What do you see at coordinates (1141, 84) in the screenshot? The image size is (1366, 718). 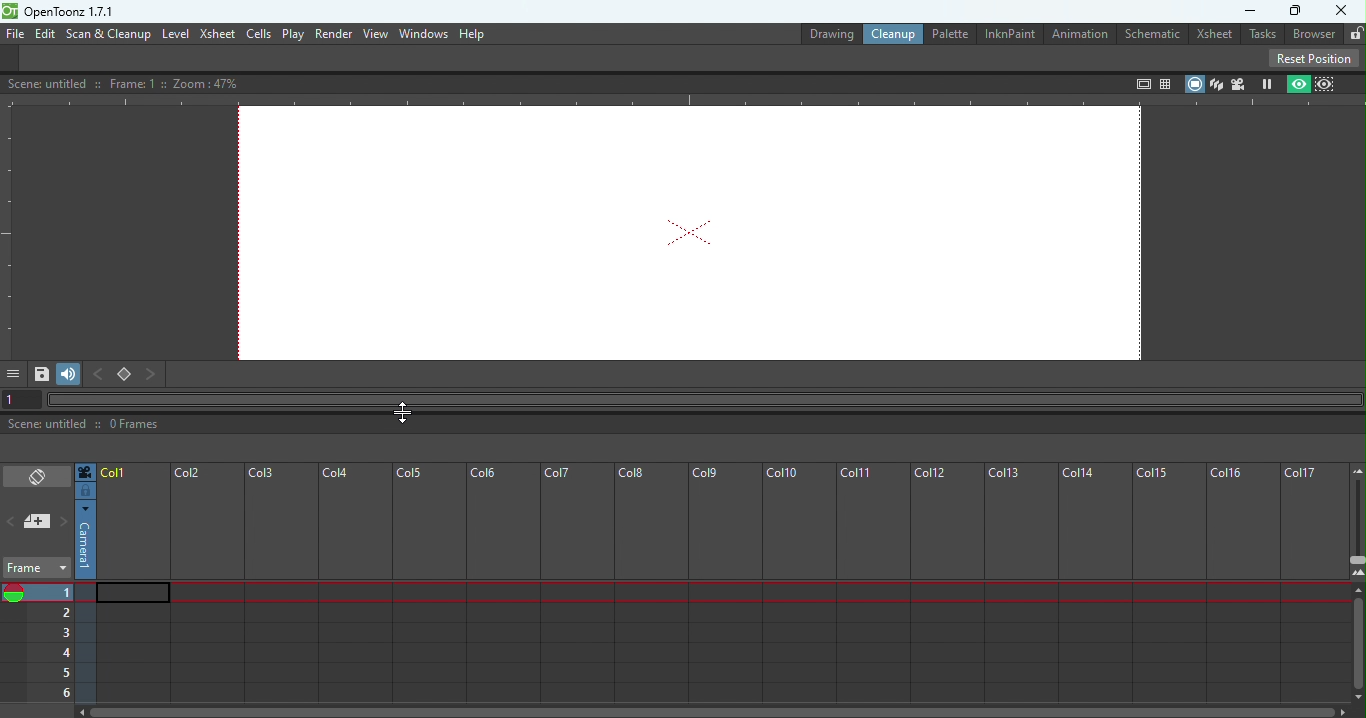 I see `Safe area` at bounding box center [1141, 84].